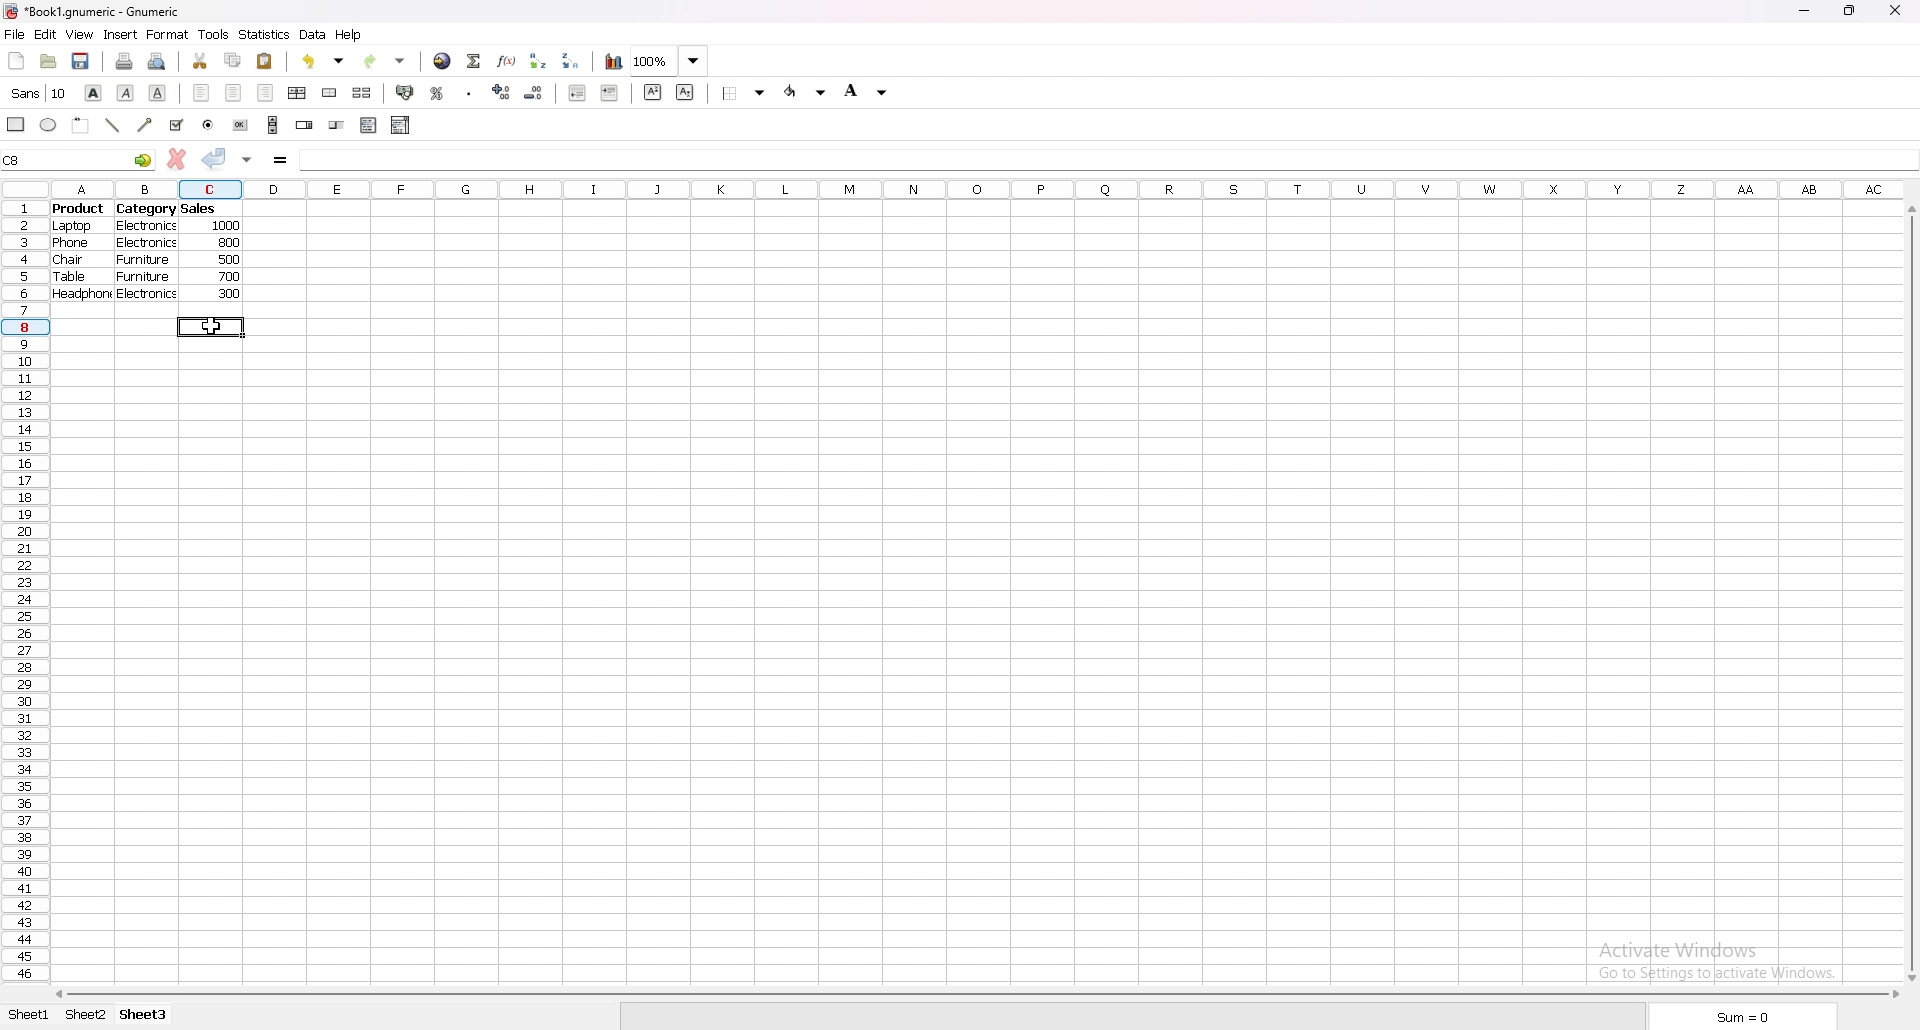 Image resolution: width=1920 pixels, height=1030 pixels. I want to click on font, so click(39, 93).